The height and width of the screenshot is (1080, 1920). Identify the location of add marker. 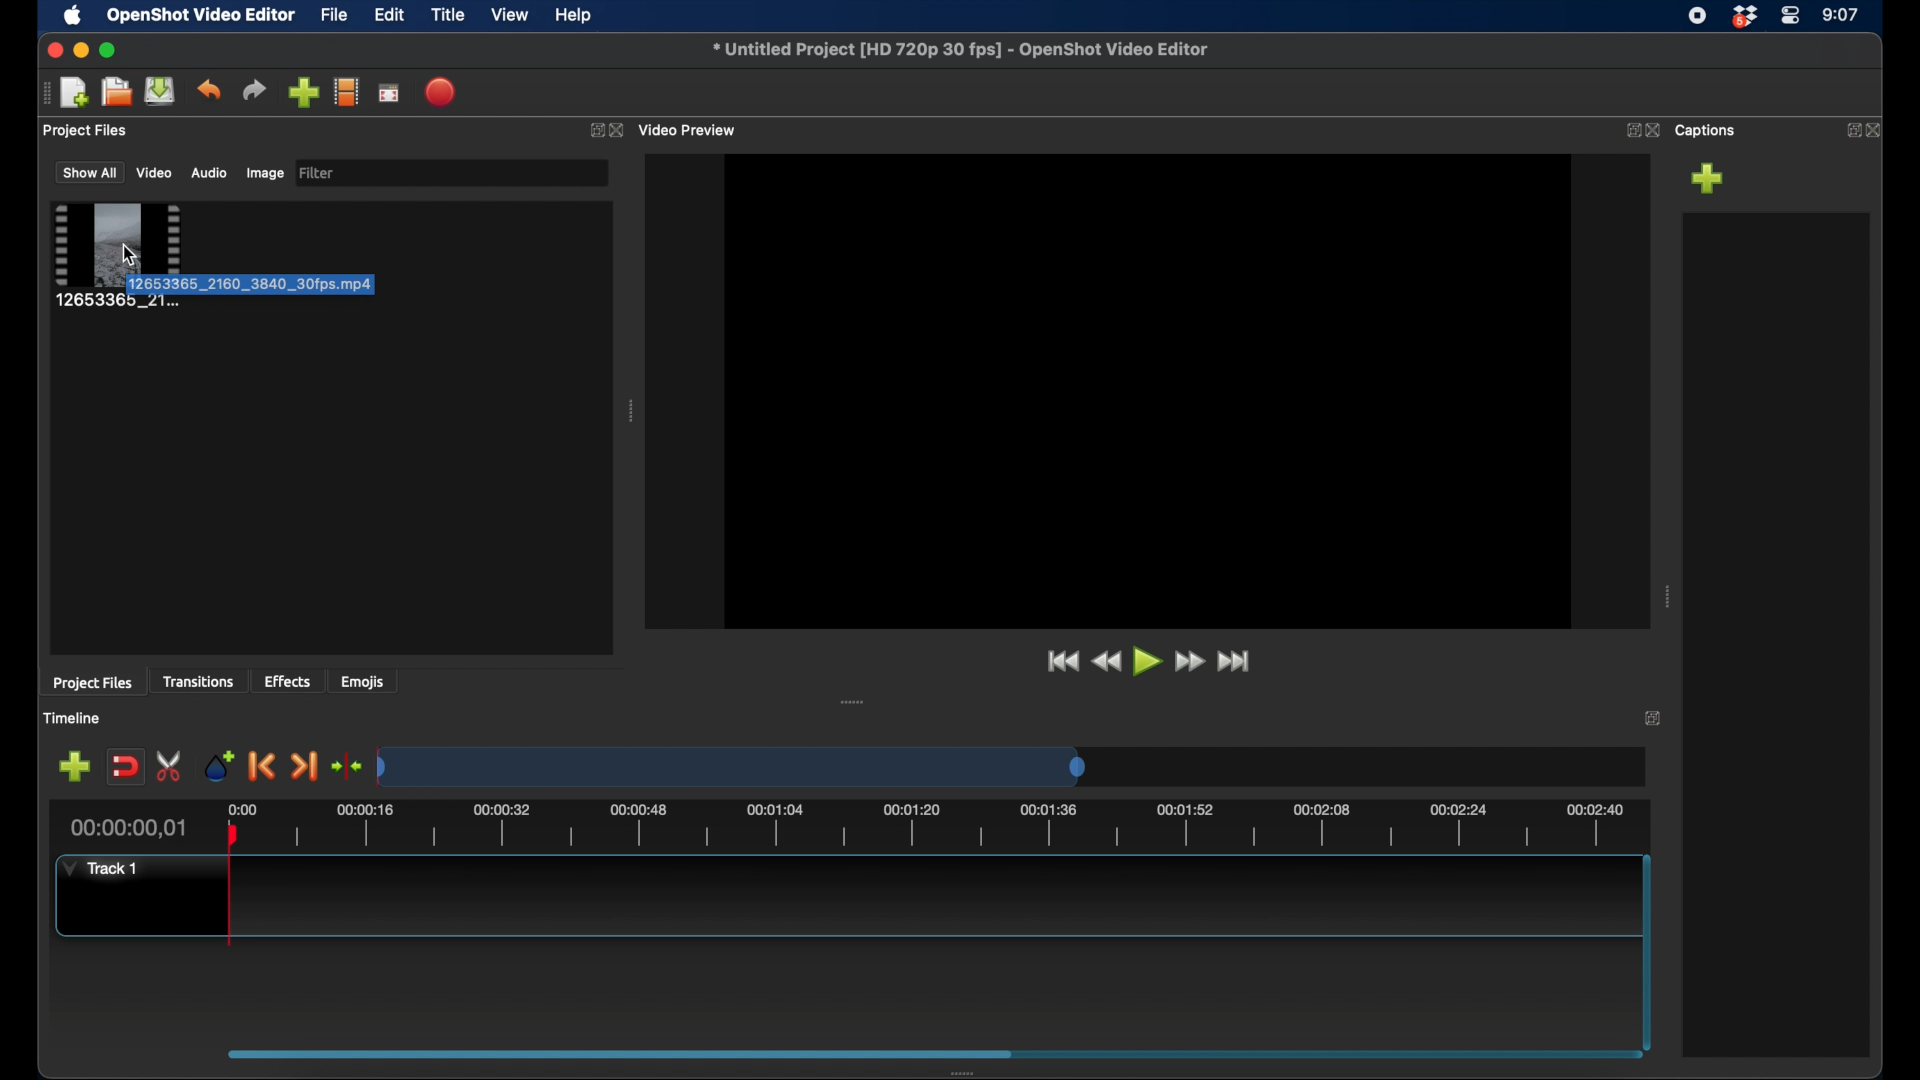
(221, 766).